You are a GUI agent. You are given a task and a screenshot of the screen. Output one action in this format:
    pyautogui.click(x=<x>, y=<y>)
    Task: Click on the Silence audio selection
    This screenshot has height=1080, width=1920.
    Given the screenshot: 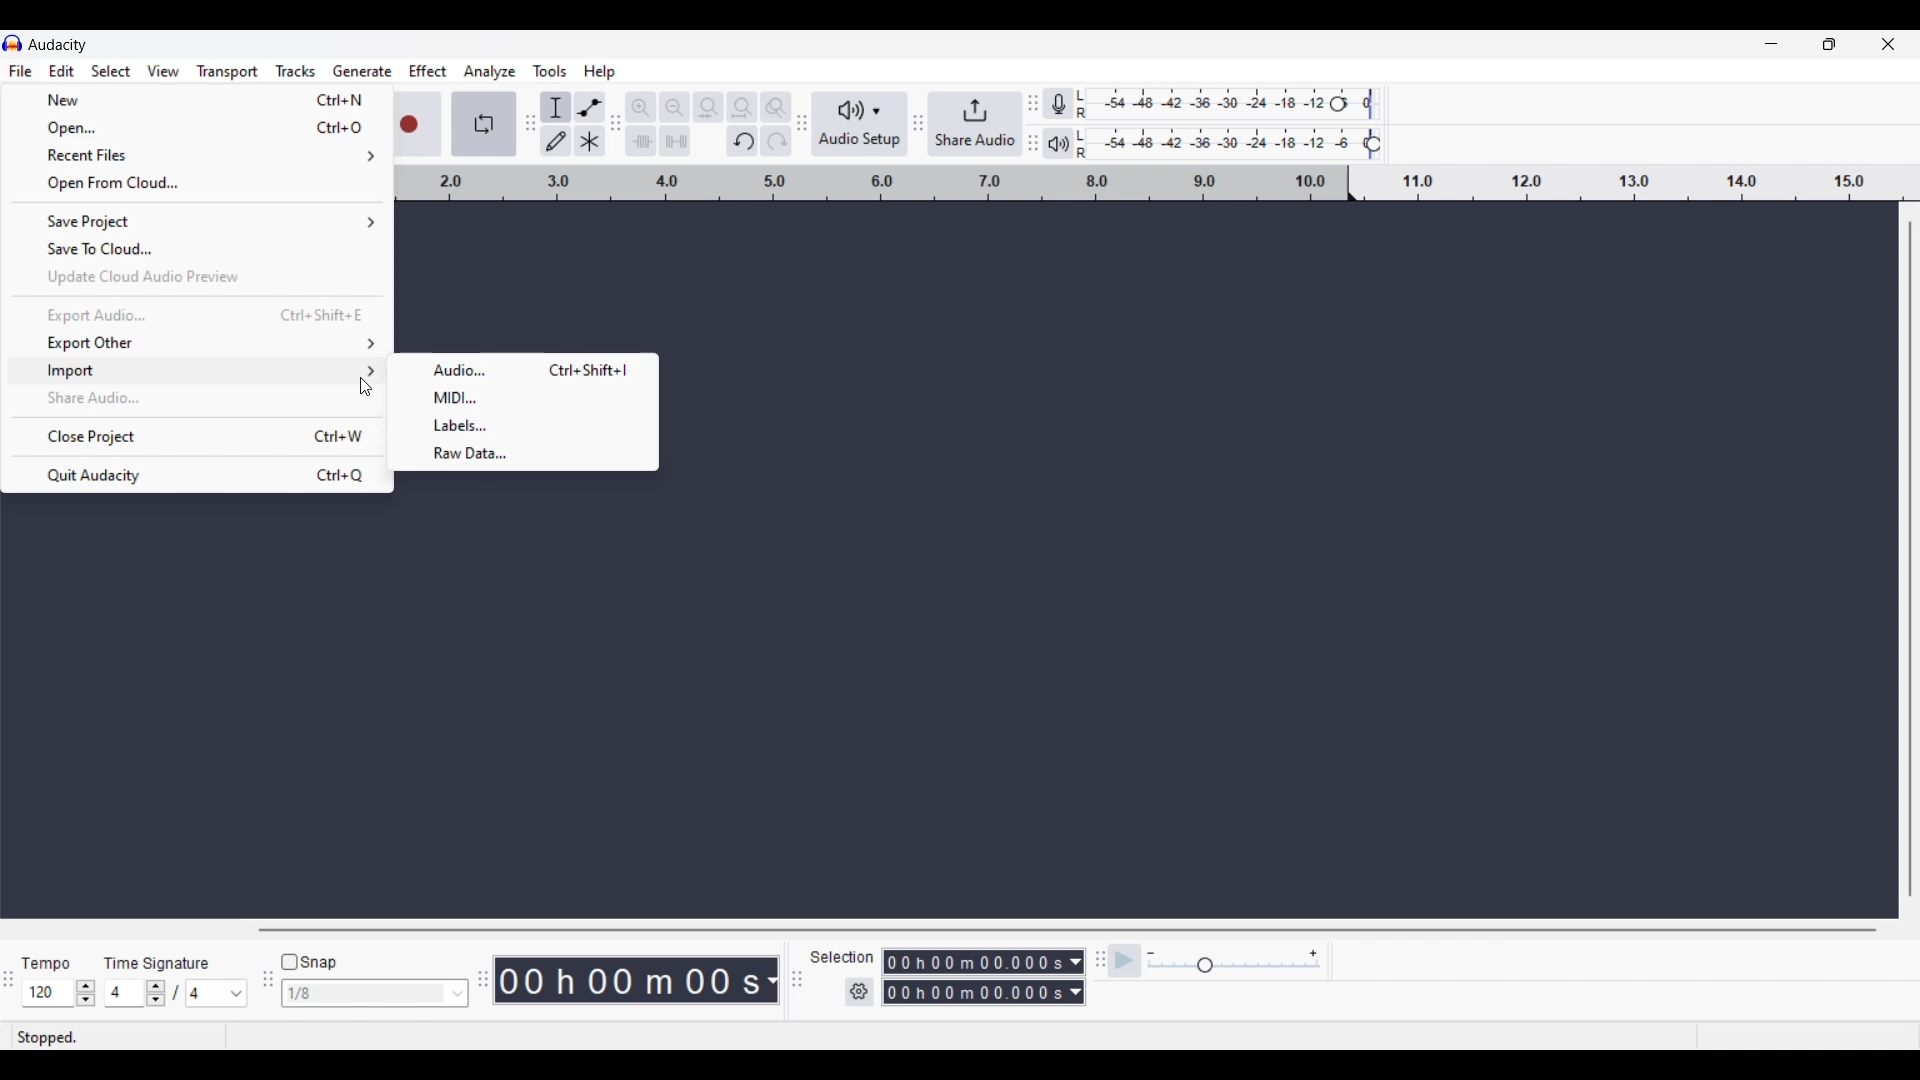 What is the action you would take?
    pyautogui.click(x=676, y=141)
    